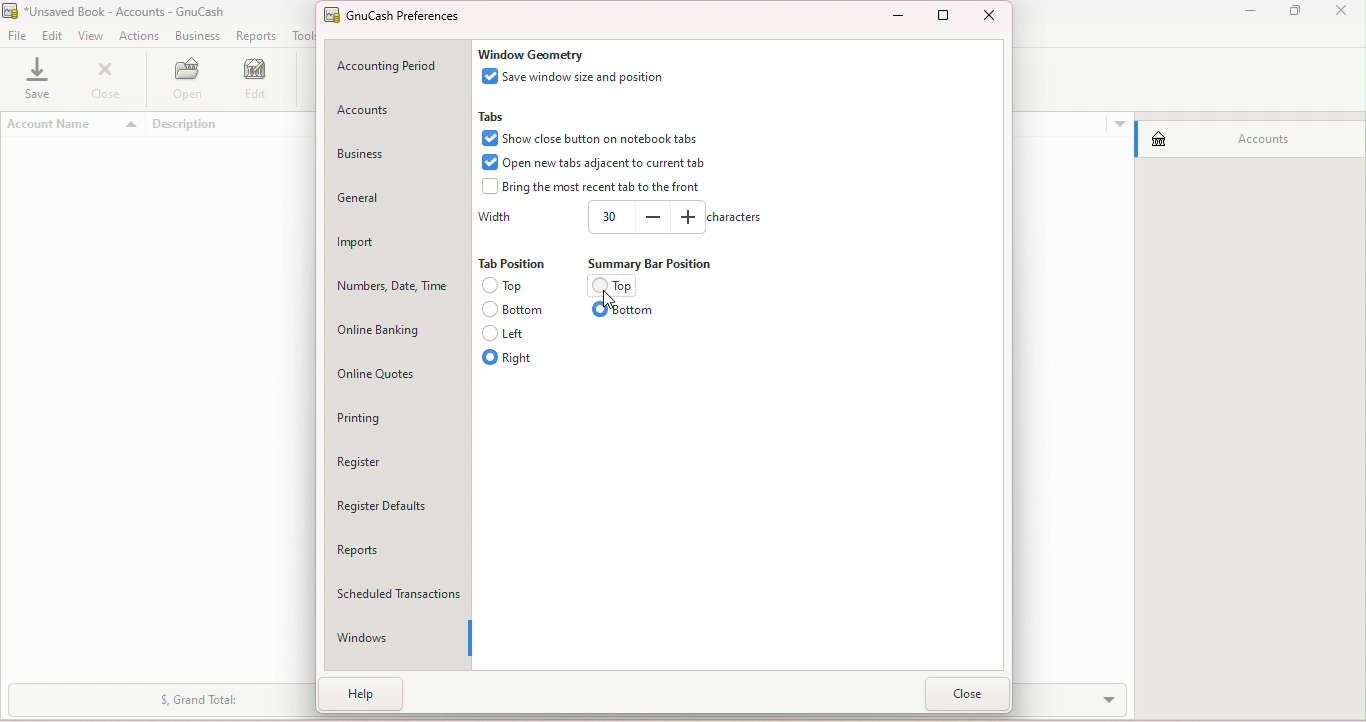 Image resolution: width=1366 pixels, height=722 pixels. What do you see at coordinates (390, 68) in the screenshot?
I see `Accounting period` at bounding box center [390, 68].